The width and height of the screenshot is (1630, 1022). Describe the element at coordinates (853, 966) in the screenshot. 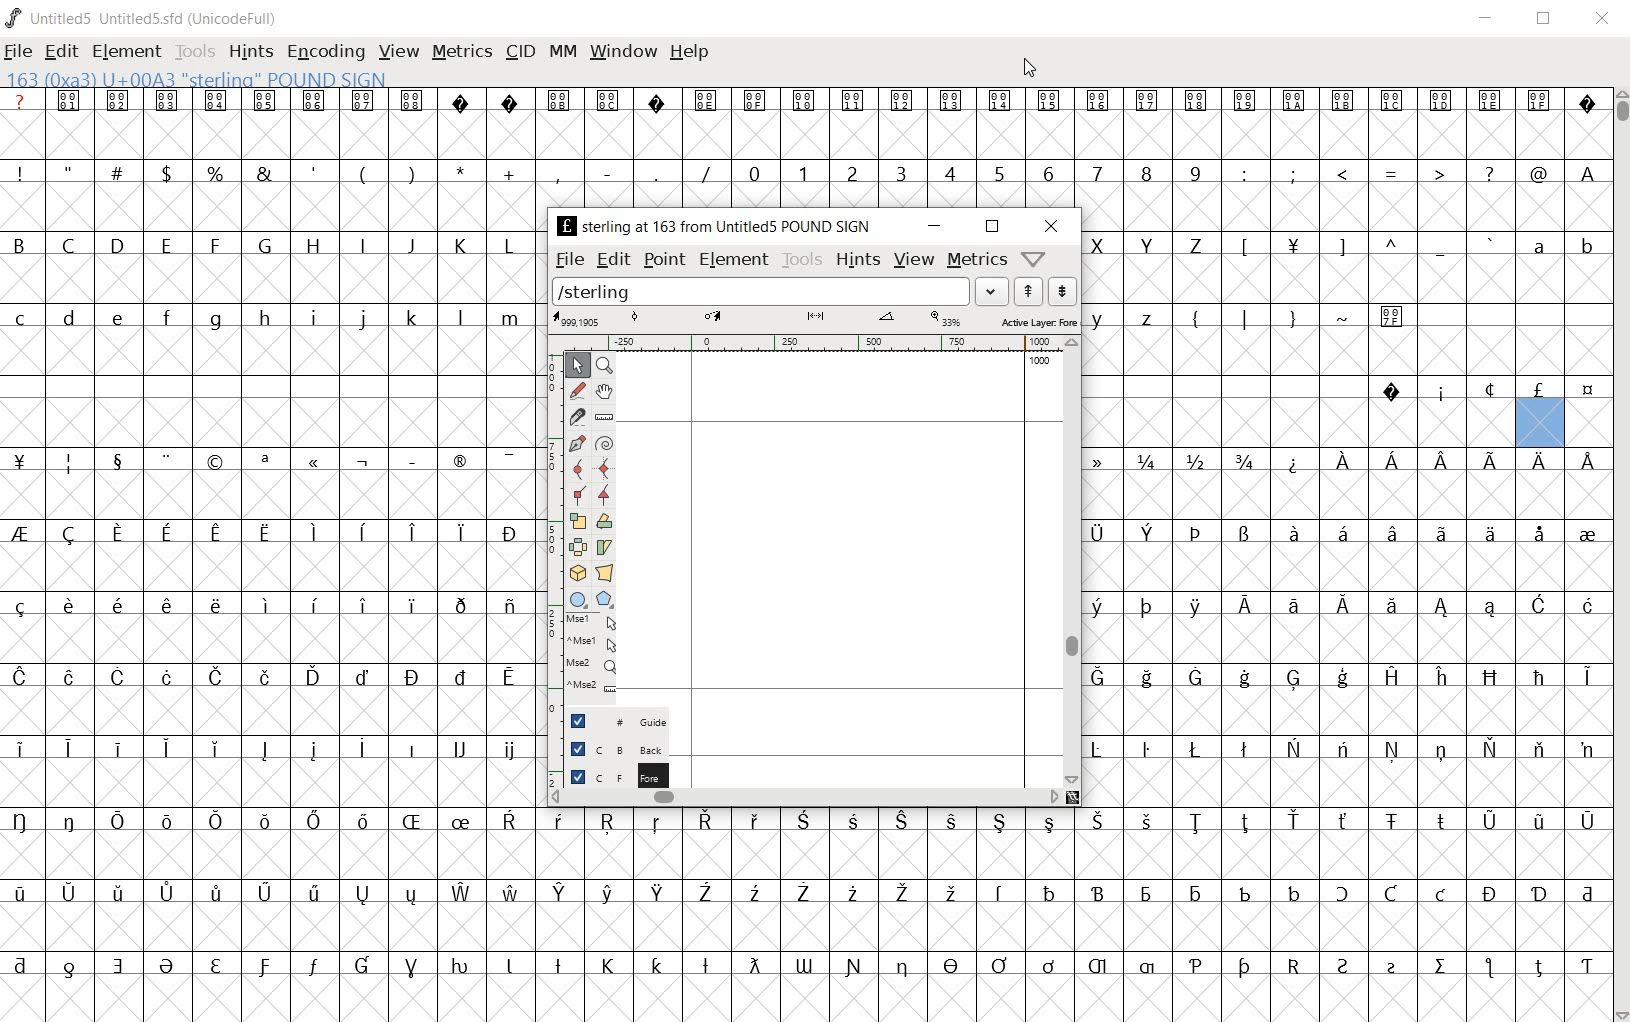

I see `Symbol` at that location.